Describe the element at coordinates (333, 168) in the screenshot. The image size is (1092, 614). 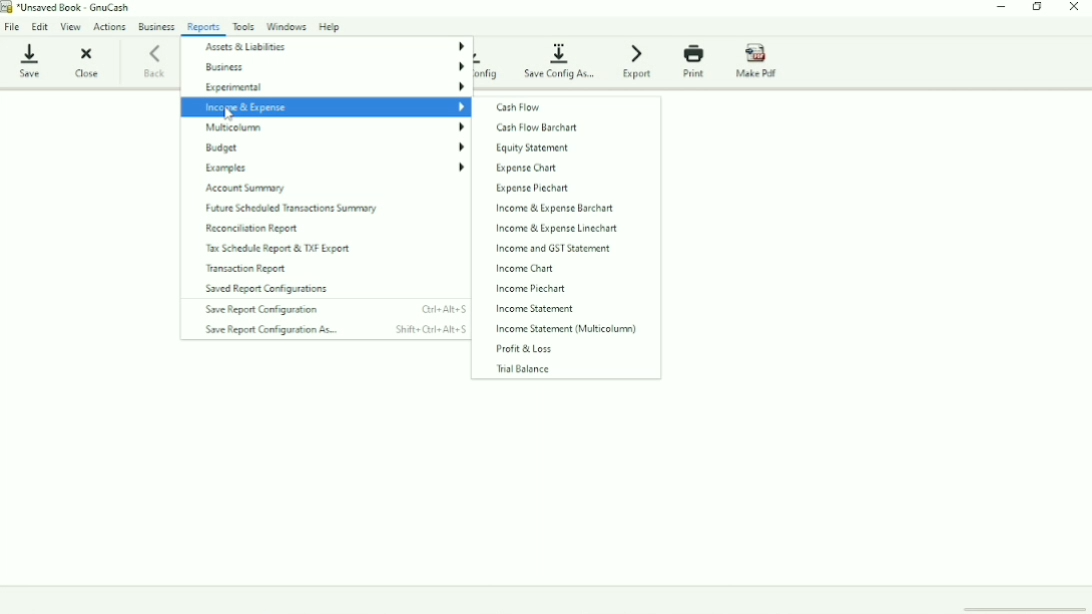
I see `Examples` at that location.